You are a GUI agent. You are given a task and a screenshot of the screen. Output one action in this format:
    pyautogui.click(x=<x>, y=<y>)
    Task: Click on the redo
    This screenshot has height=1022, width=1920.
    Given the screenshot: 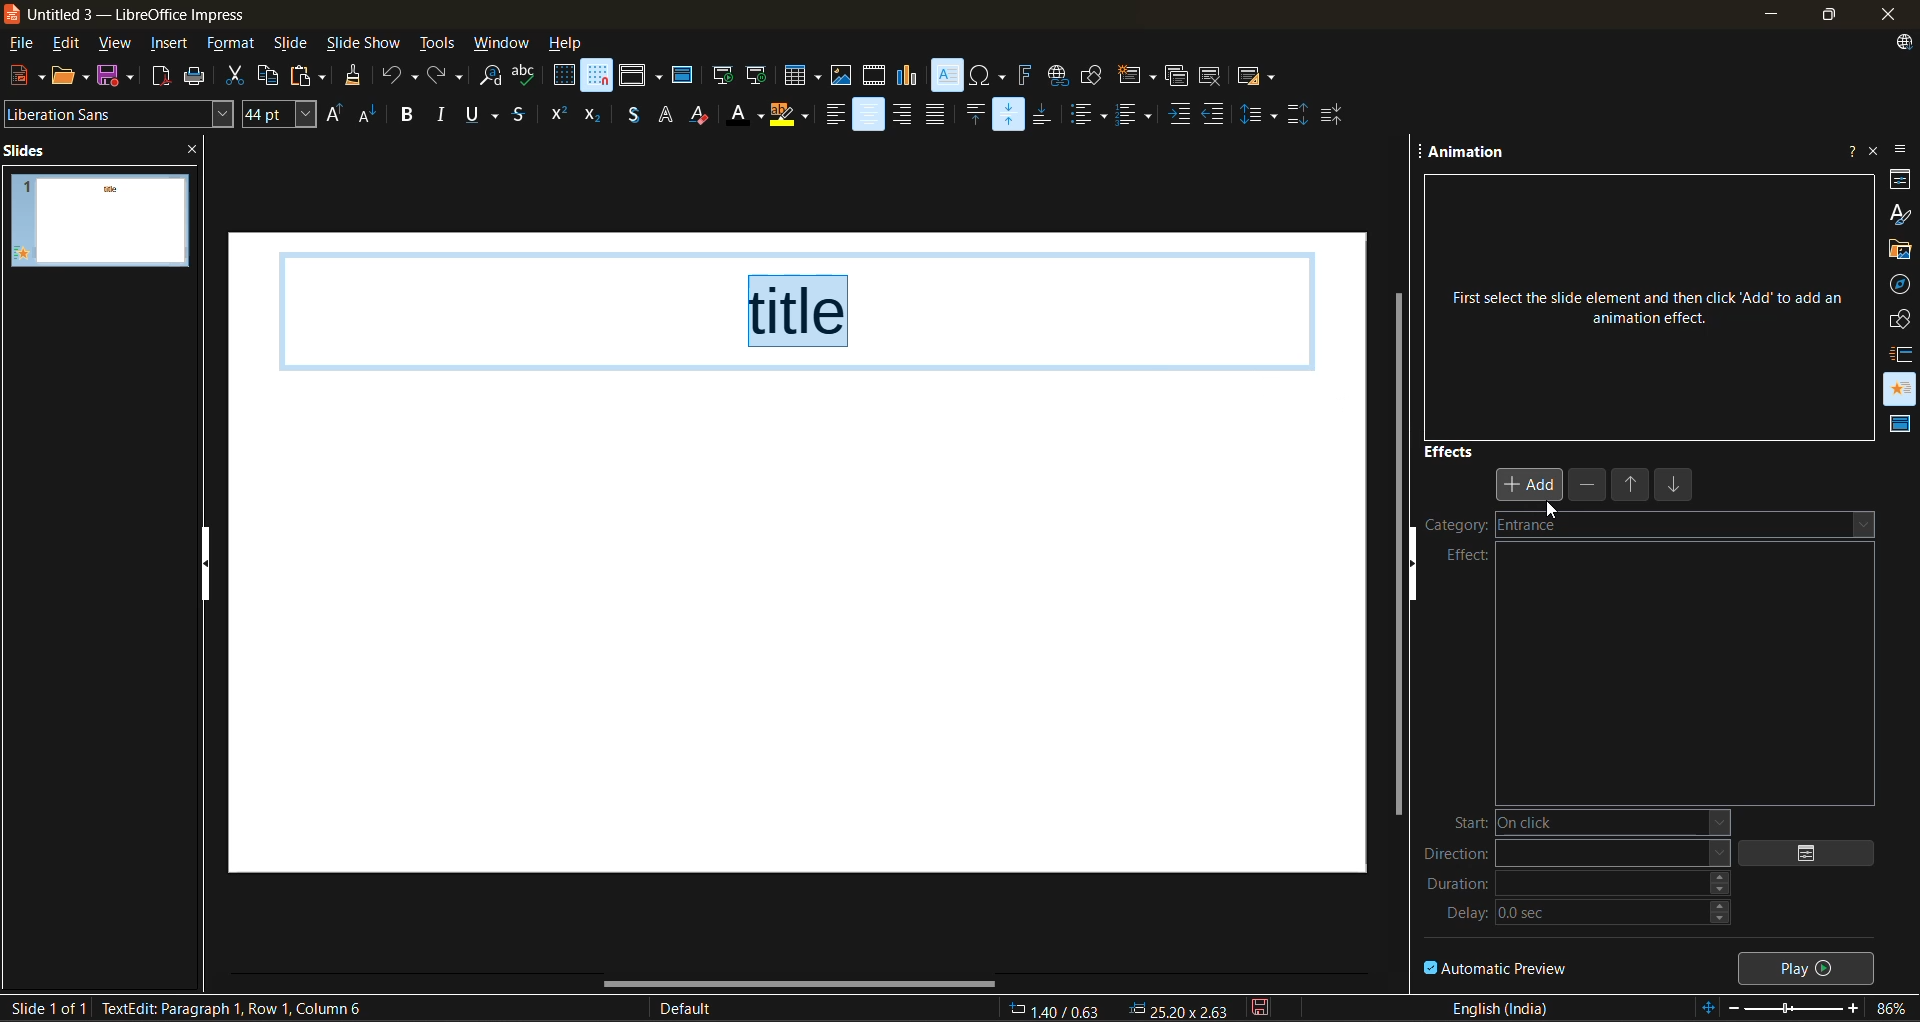 What is the action you would take?
    pyautogui.click(x=443, y=75)
    